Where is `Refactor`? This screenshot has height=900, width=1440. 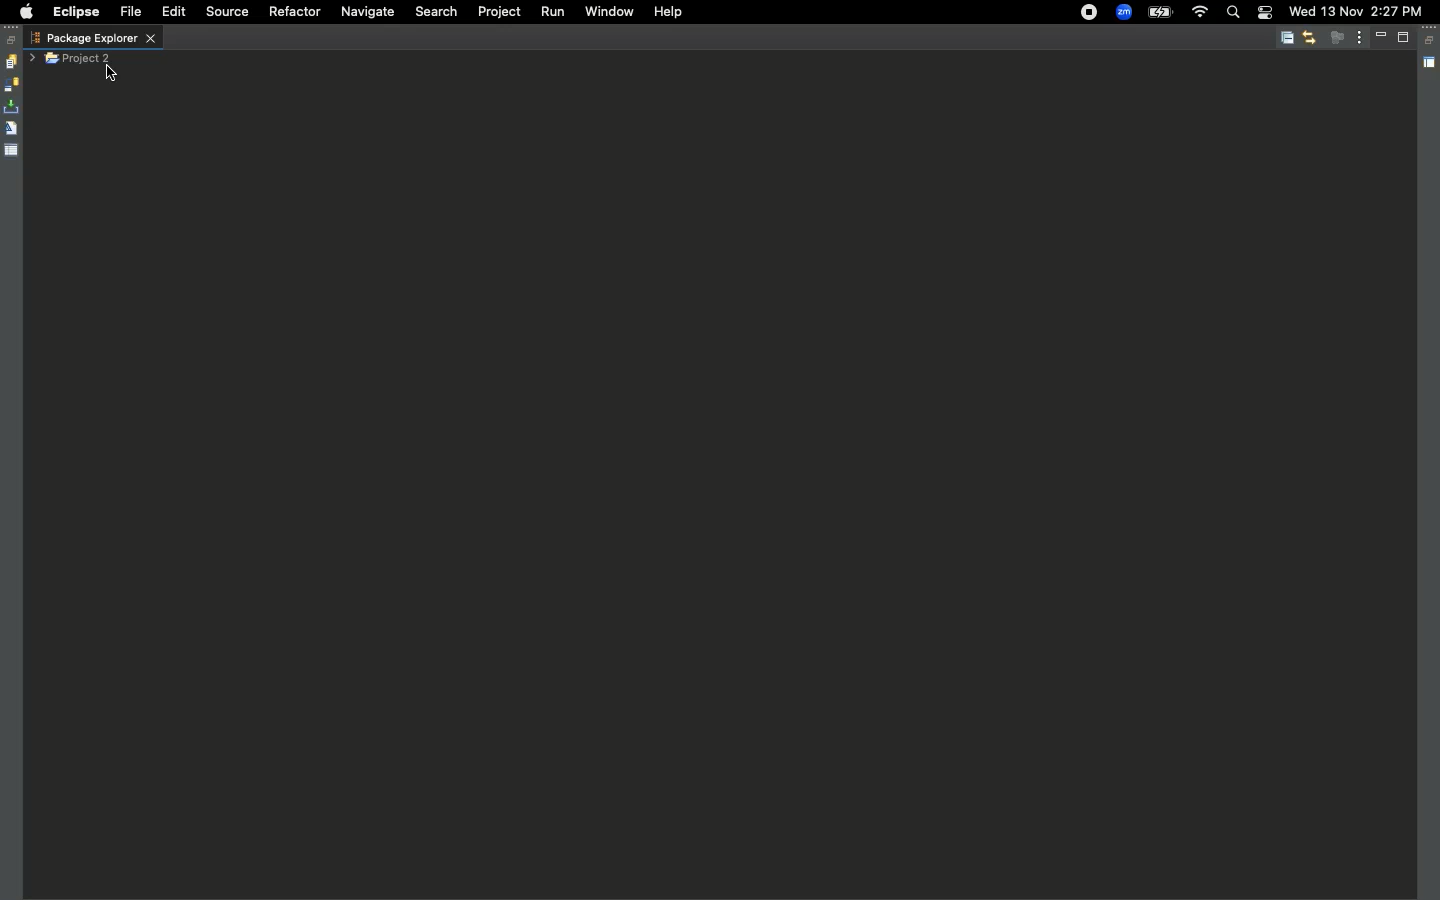 Refactor is located at coordinates (293, 12).